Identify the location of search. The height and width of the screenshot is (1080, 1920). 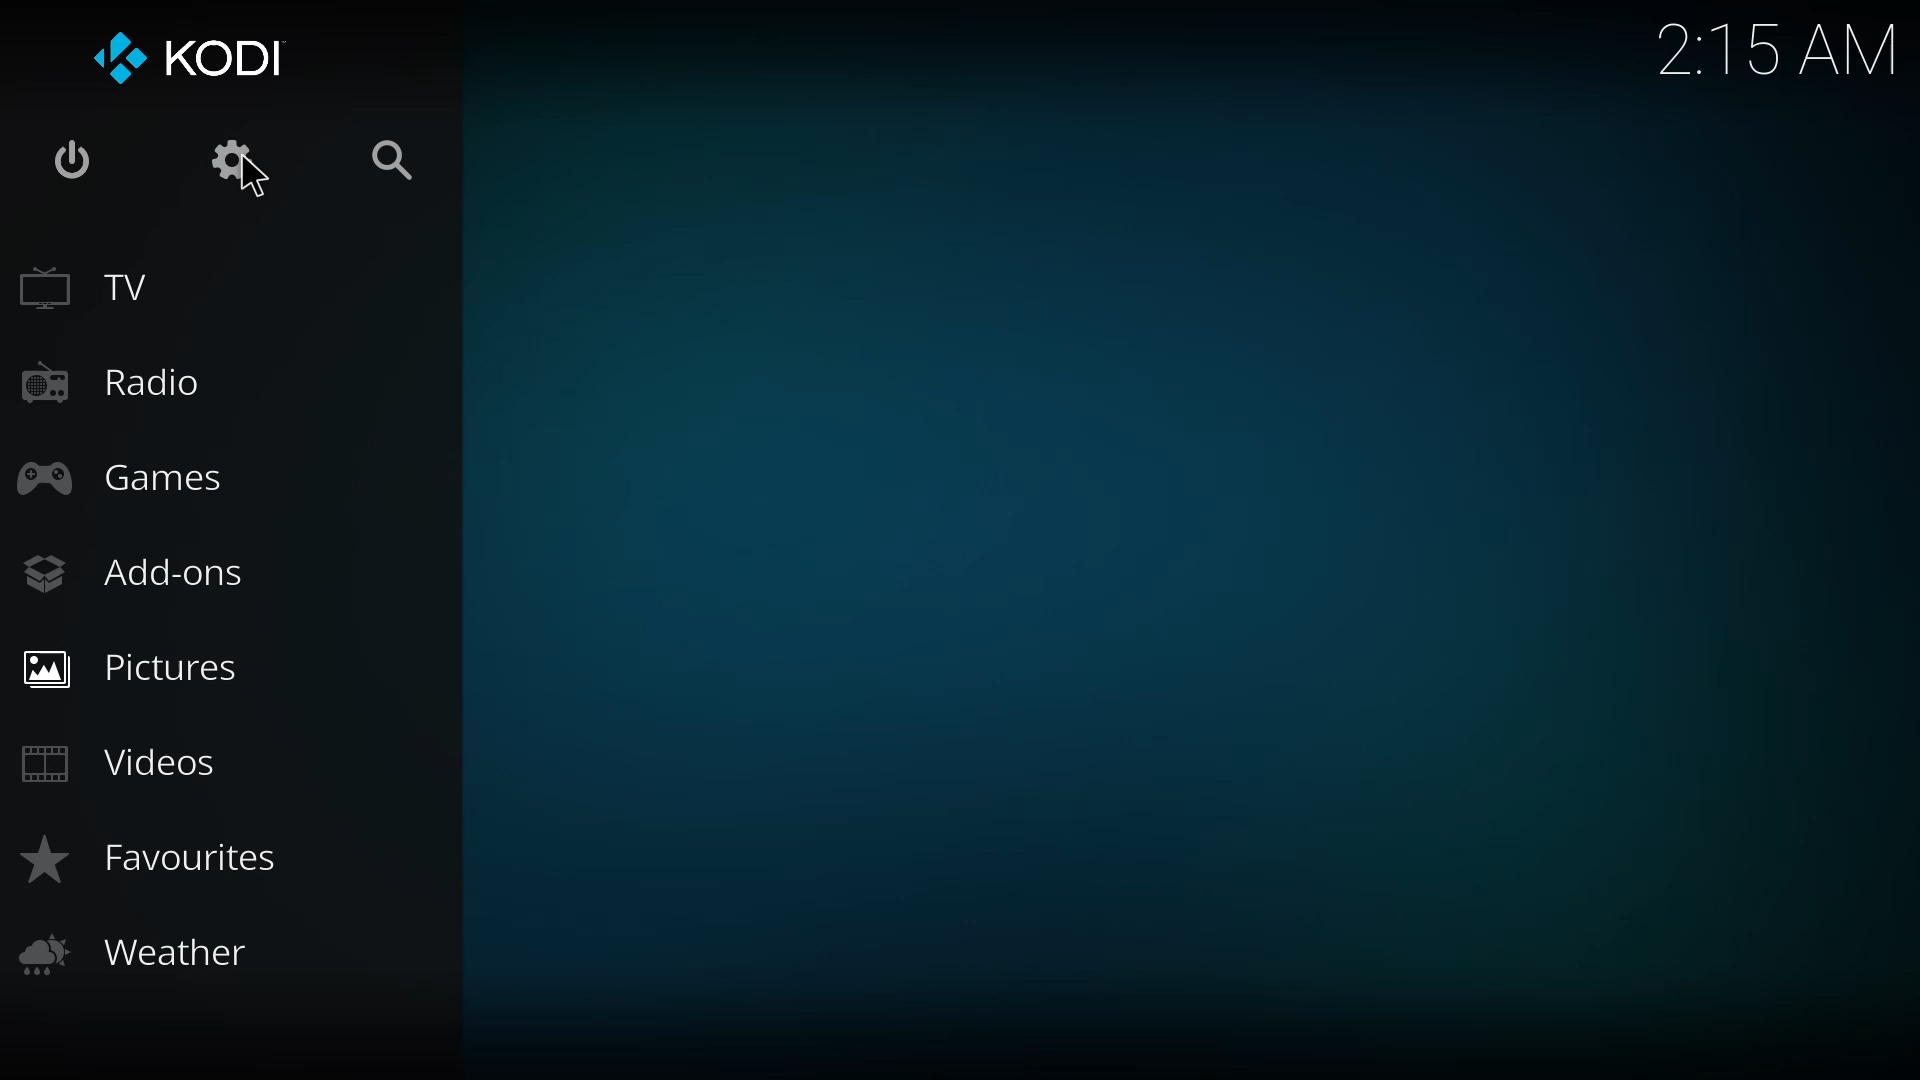
(391, 157).